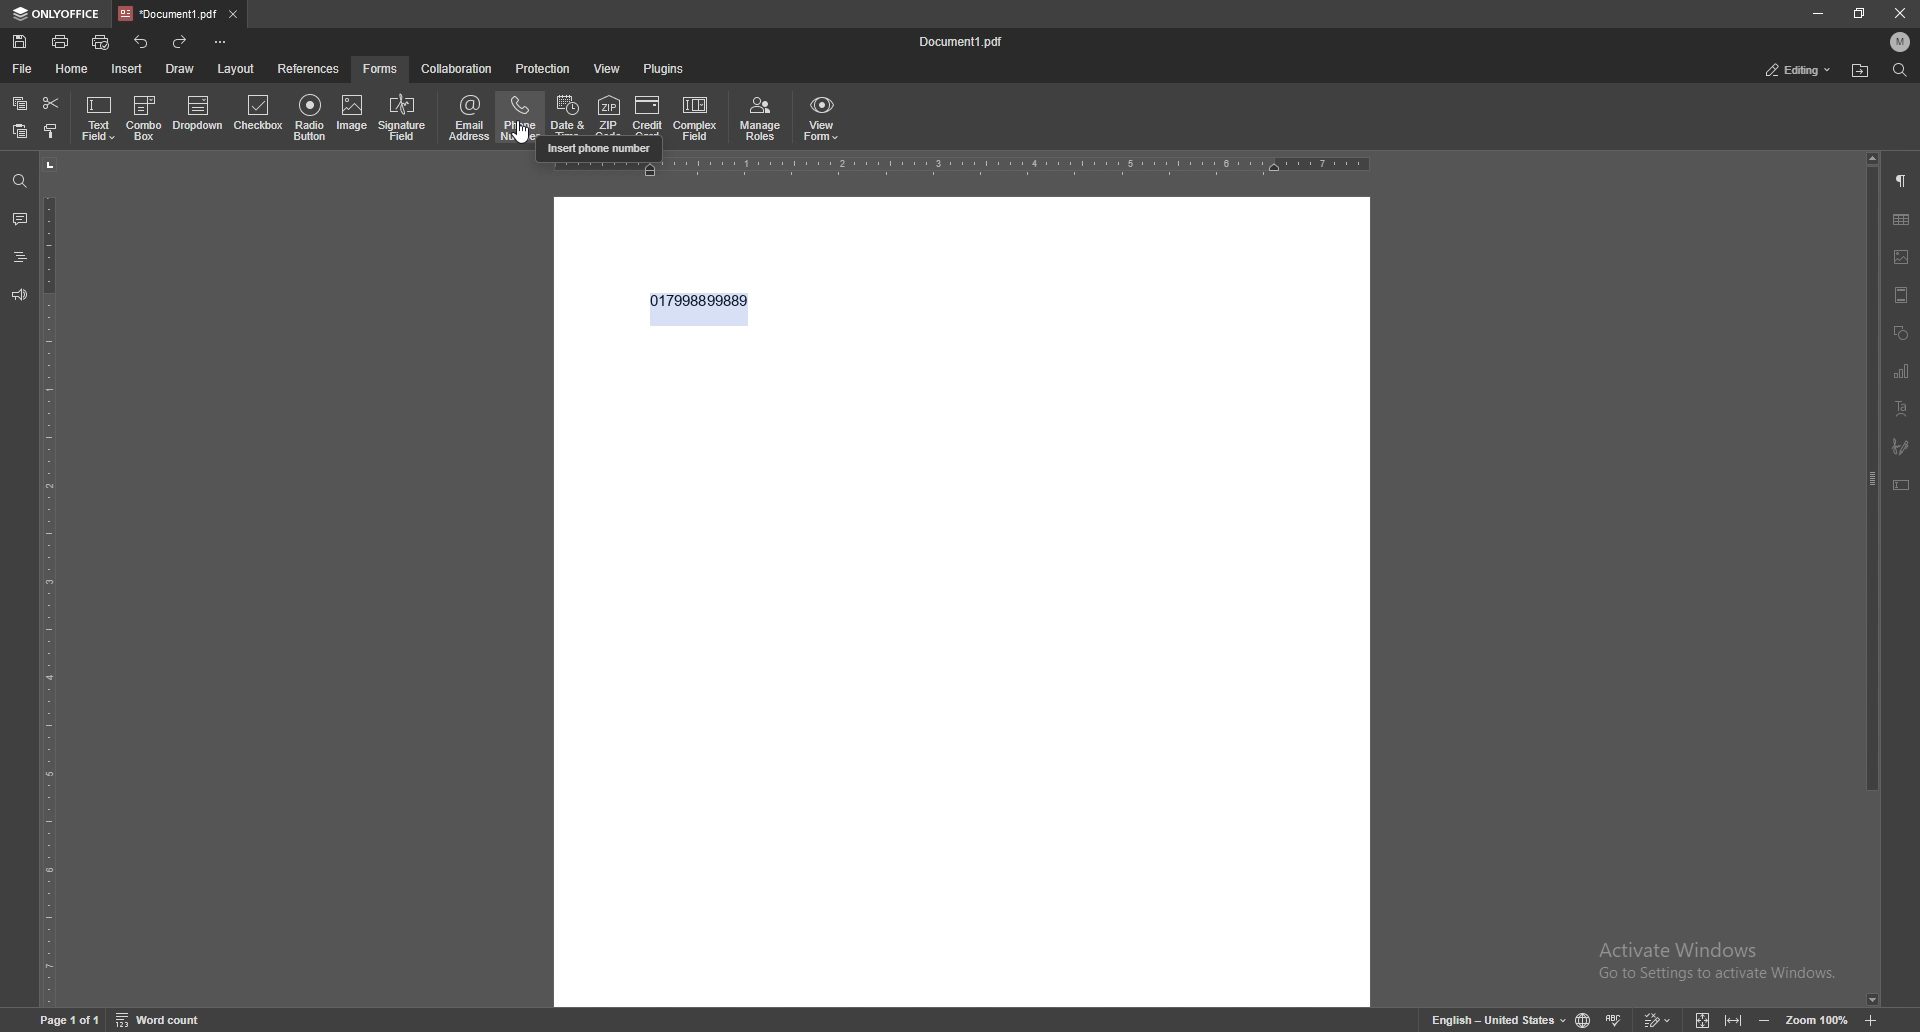 The image size is (1920, 1032). Describe the element at coordinates (1799, 70) in the screenshot. I see `status` at that location.